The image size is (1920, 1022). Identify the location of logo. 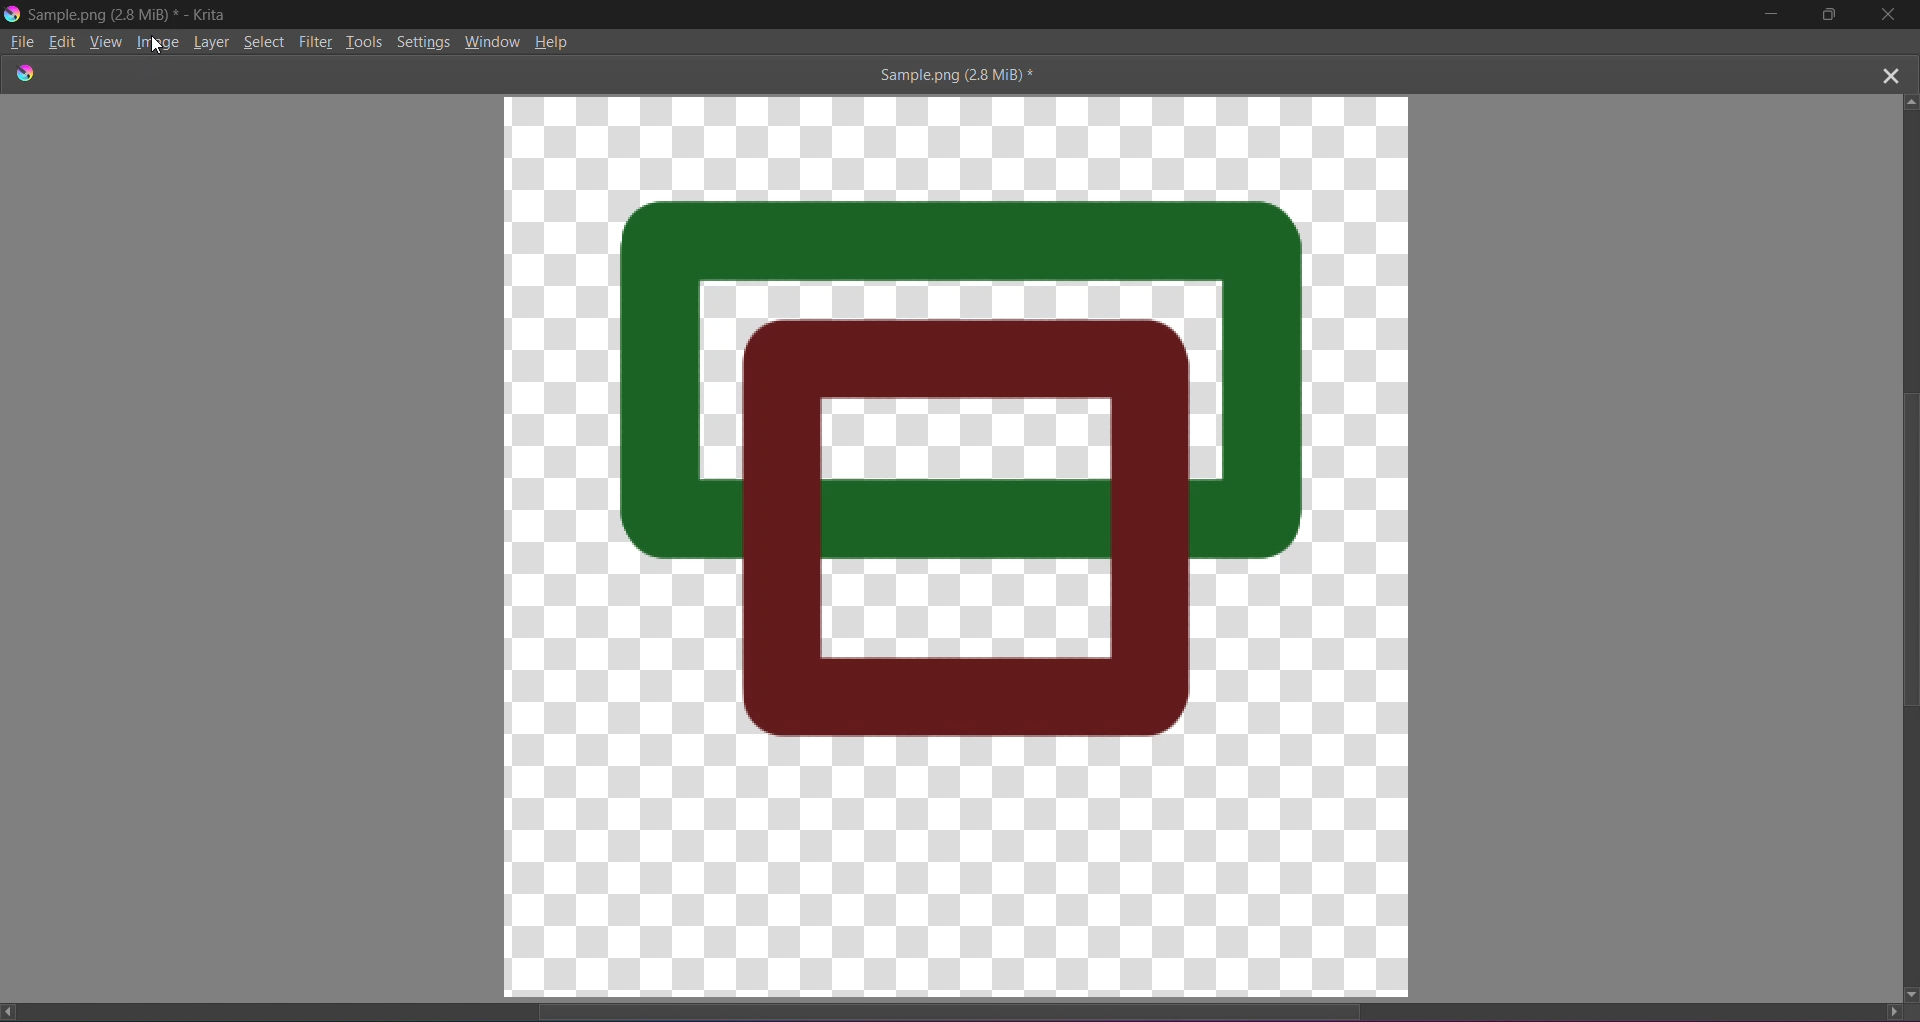
(26, 72).